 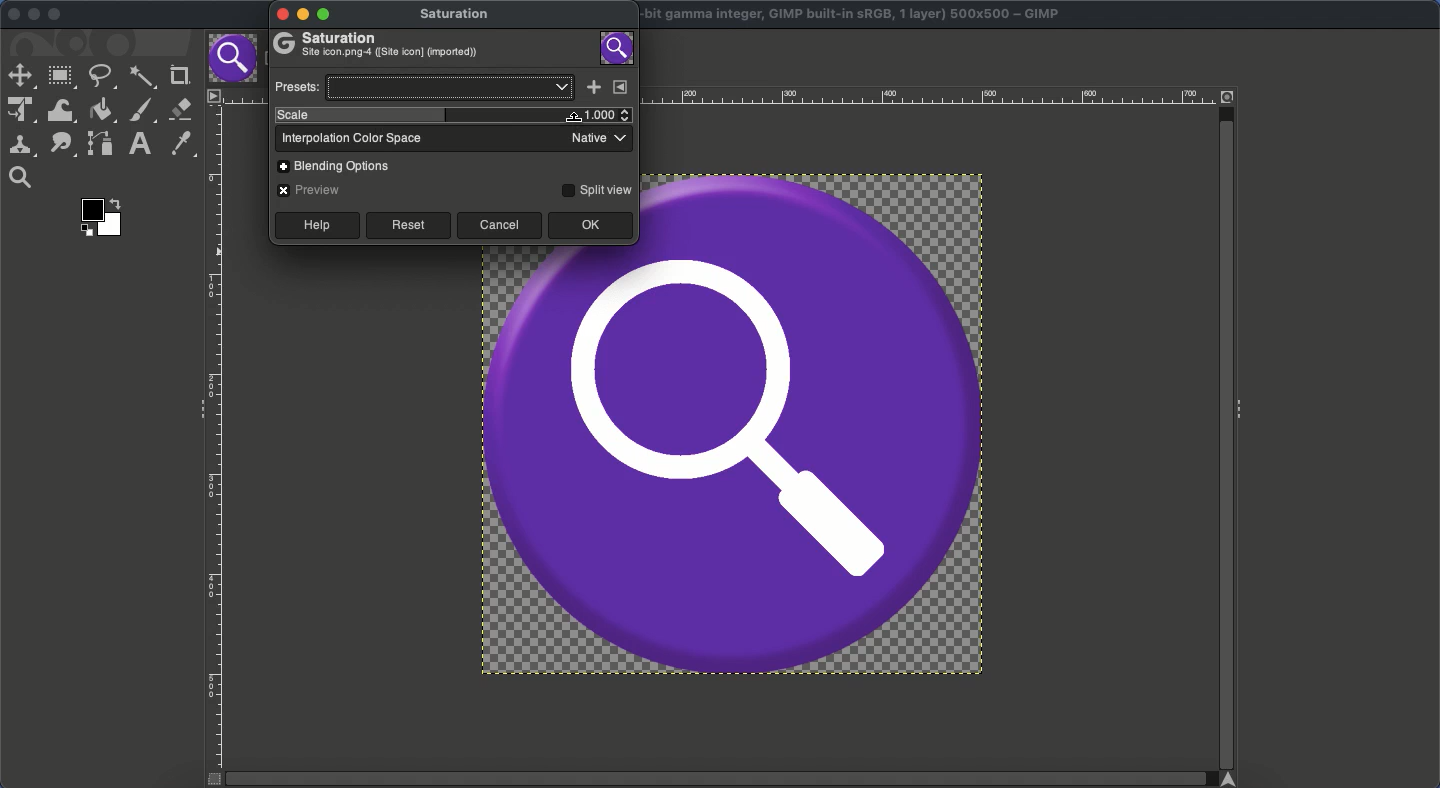 I want to click on maximize, so click(x=327, y=15).